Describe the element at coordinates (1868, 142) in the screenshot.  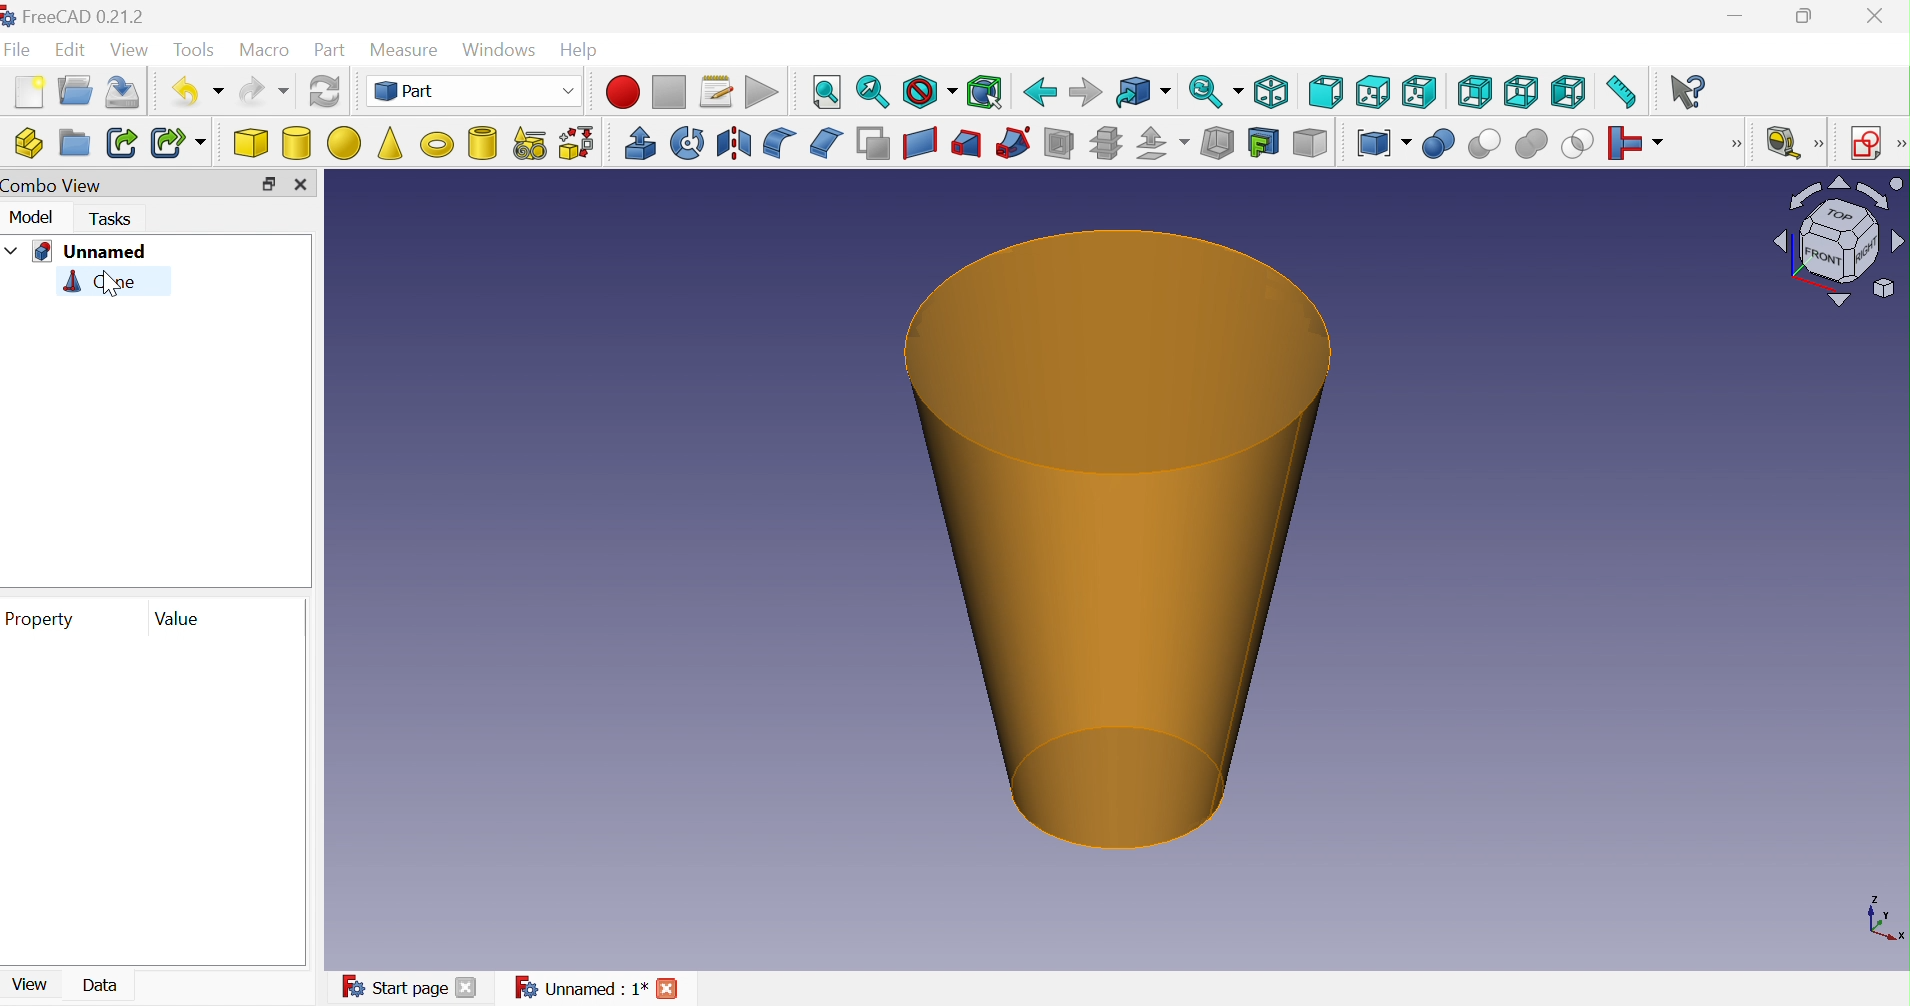
I see `Create sketch` at that location.